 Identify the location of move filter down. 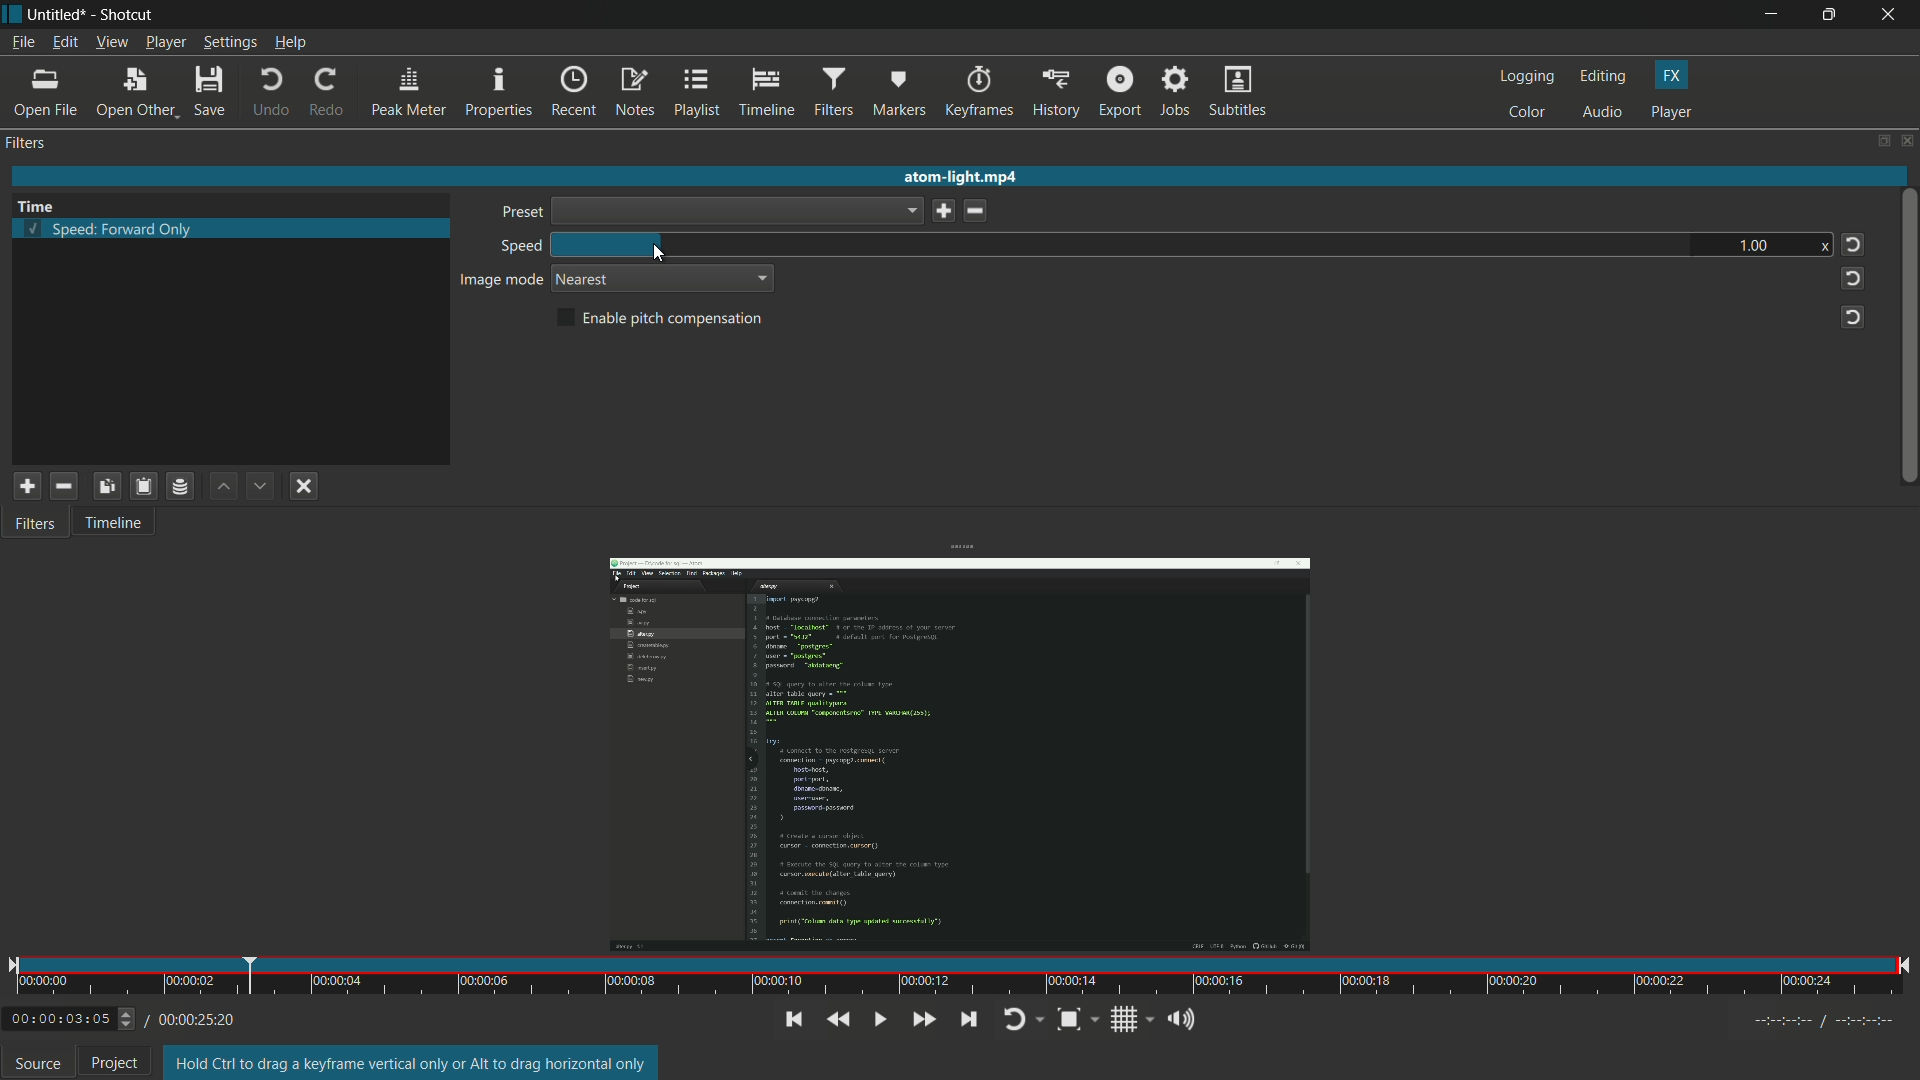
(261, 486).